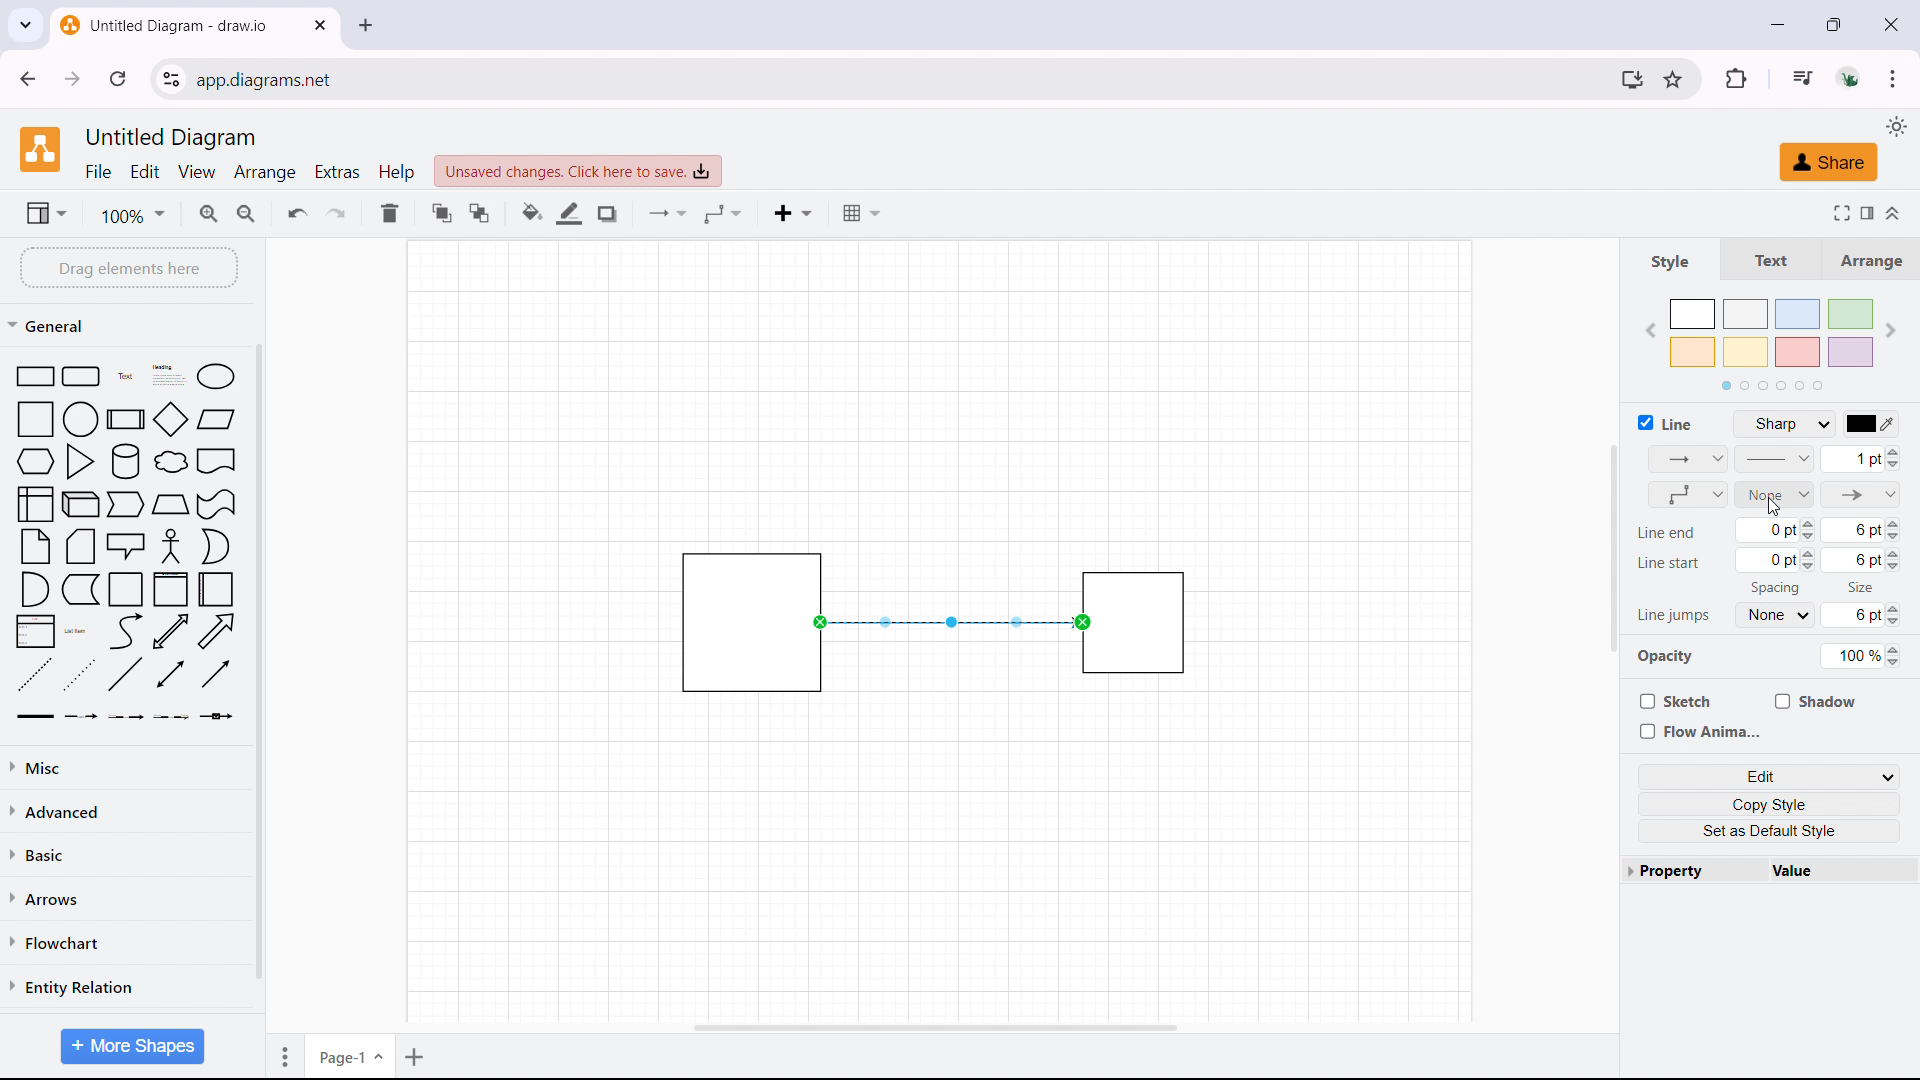 This screenshot has height=1080, width=1920. Describe the element at coordinates (350, 1053) in the screenshot. I see `current page` at that location.